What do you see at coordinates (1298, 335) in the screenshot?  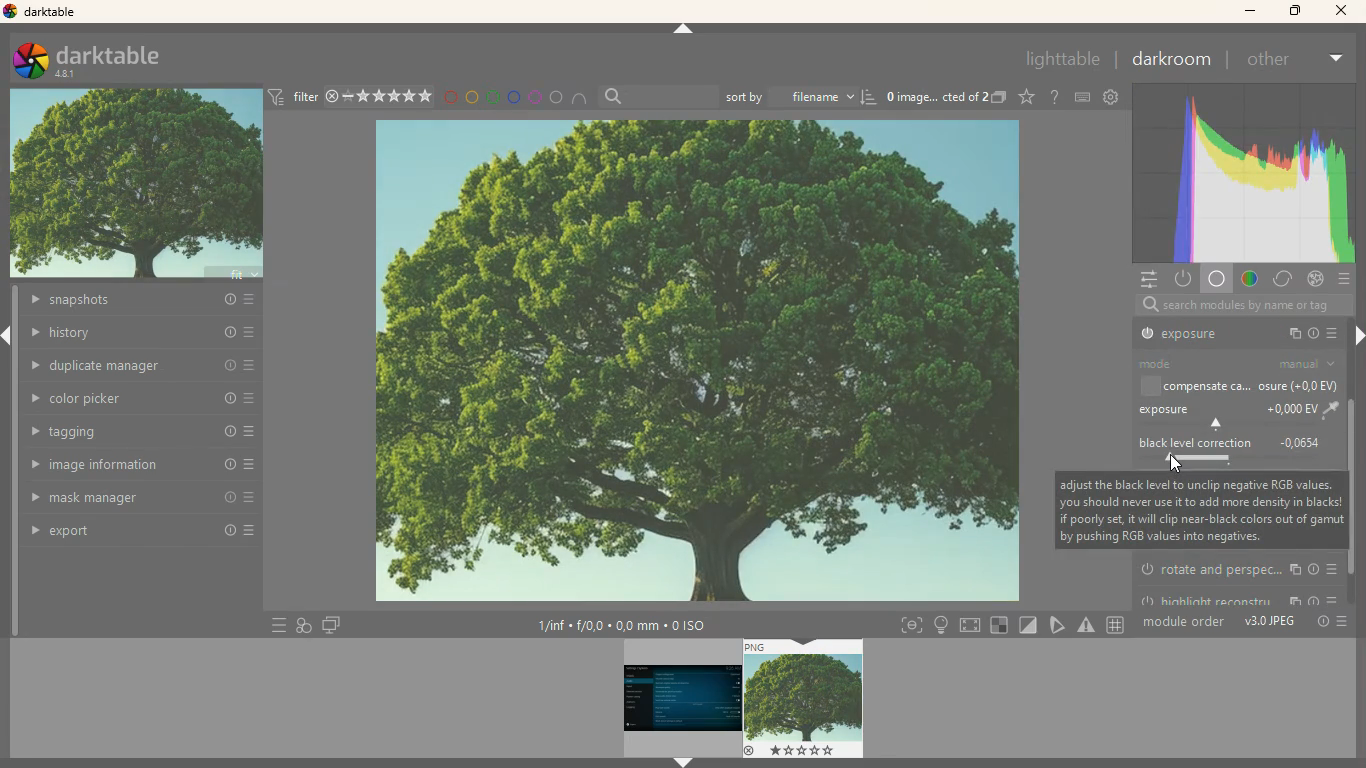 I see `copy` at bounding box center [1298, 335].